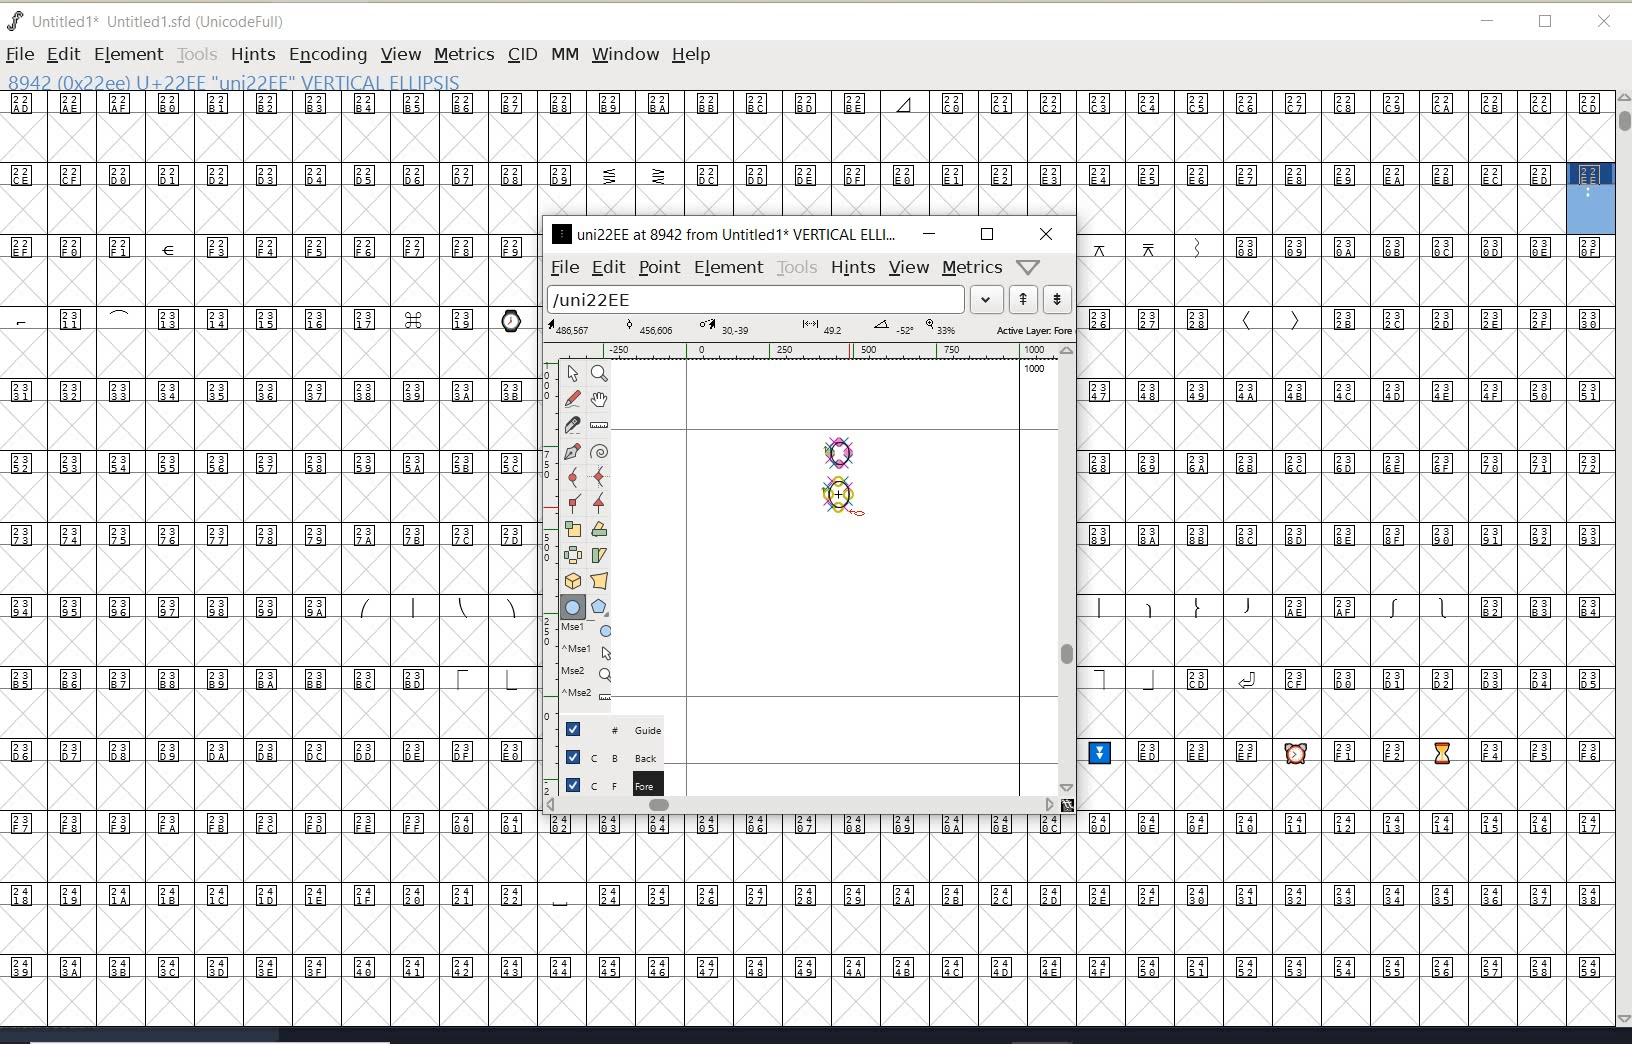 This screenshot has height=1044, width=1632. I want to click on rotate the selection, so click(600, 529).